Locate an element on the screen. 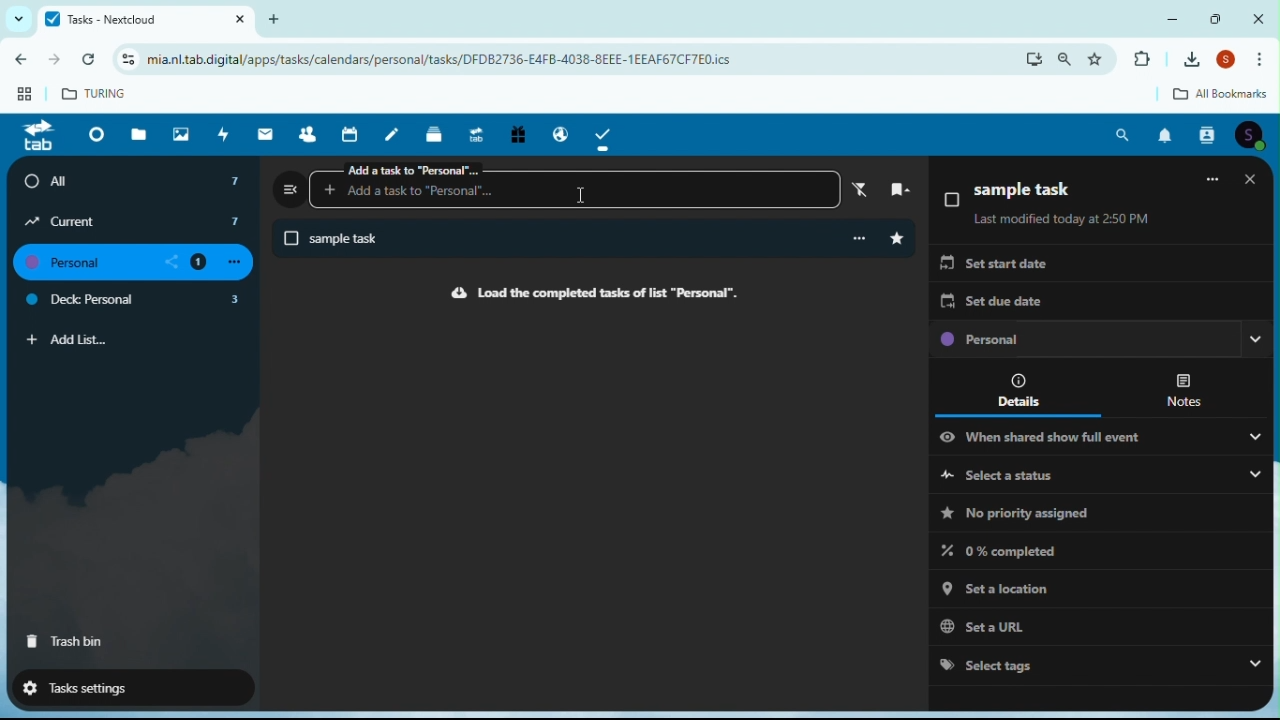 Image resolution: width=1280 pixels, height=720 pixels. When select shared show full event is located at coordinates (1102, 436).